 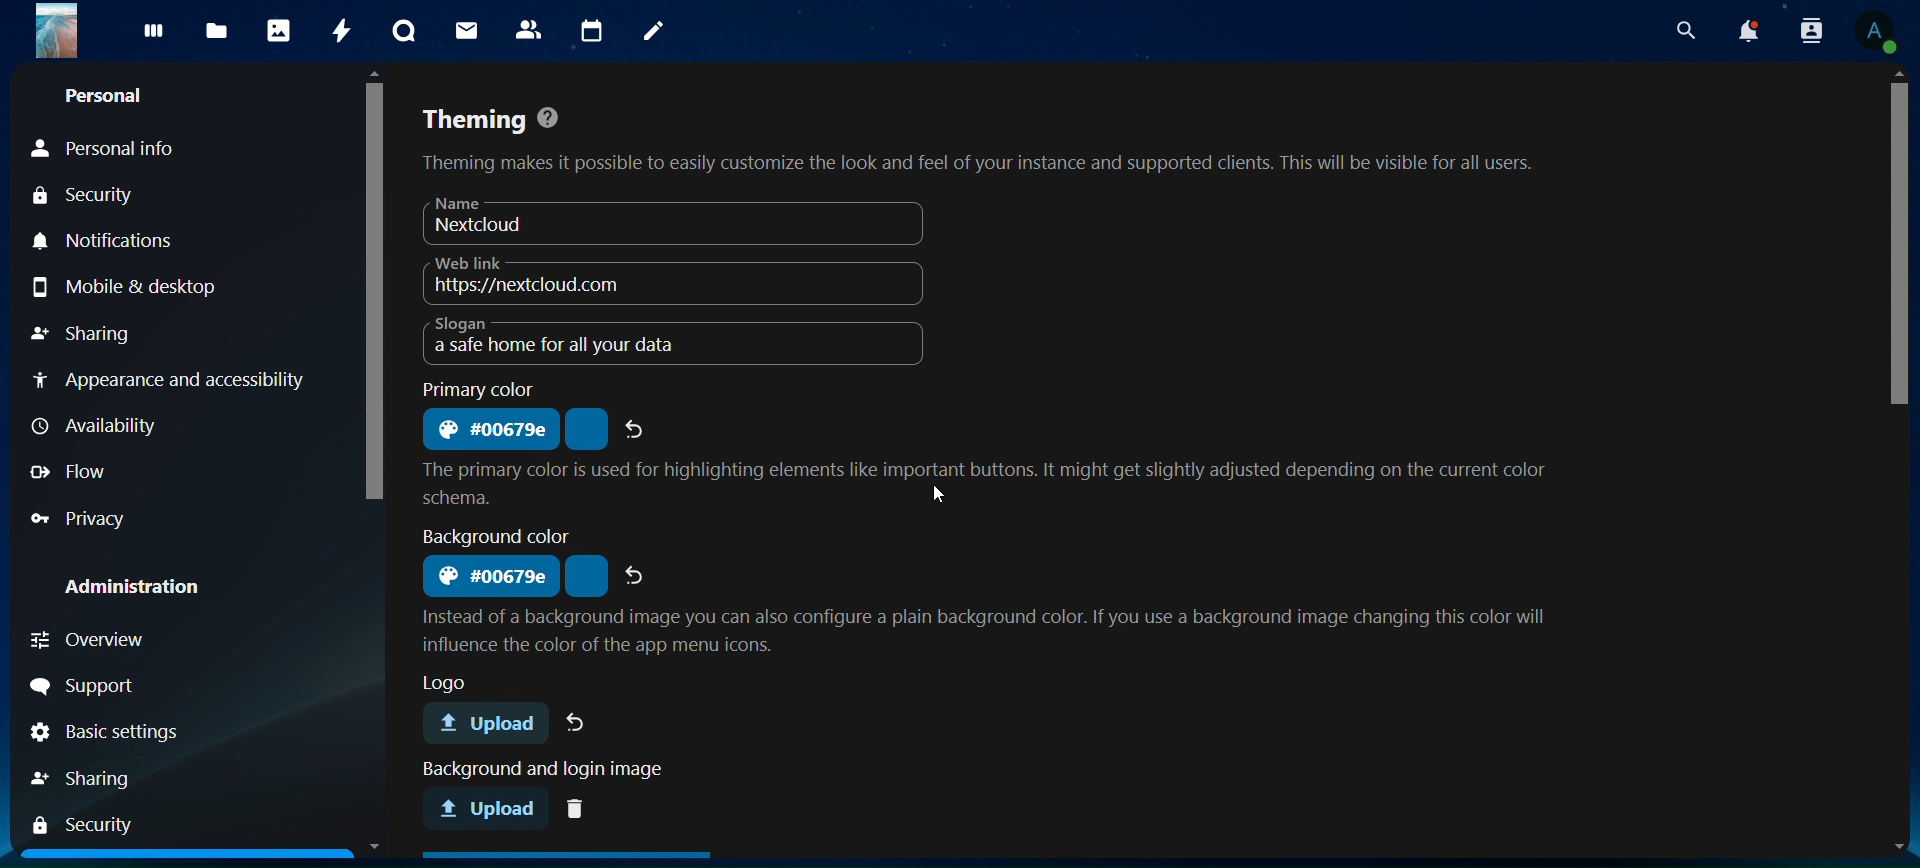 I want to click on files, so click(x=218, y=32).